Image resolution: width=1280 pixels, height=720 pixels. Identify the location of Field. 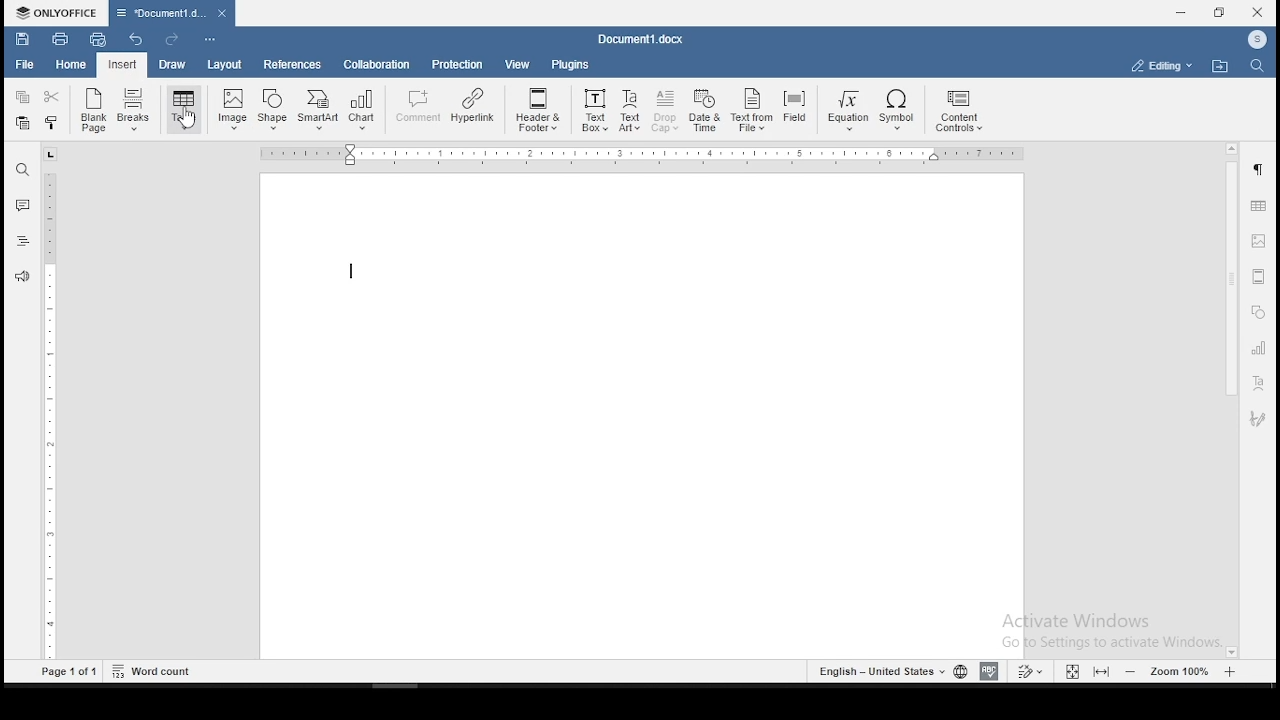
(794, 108).